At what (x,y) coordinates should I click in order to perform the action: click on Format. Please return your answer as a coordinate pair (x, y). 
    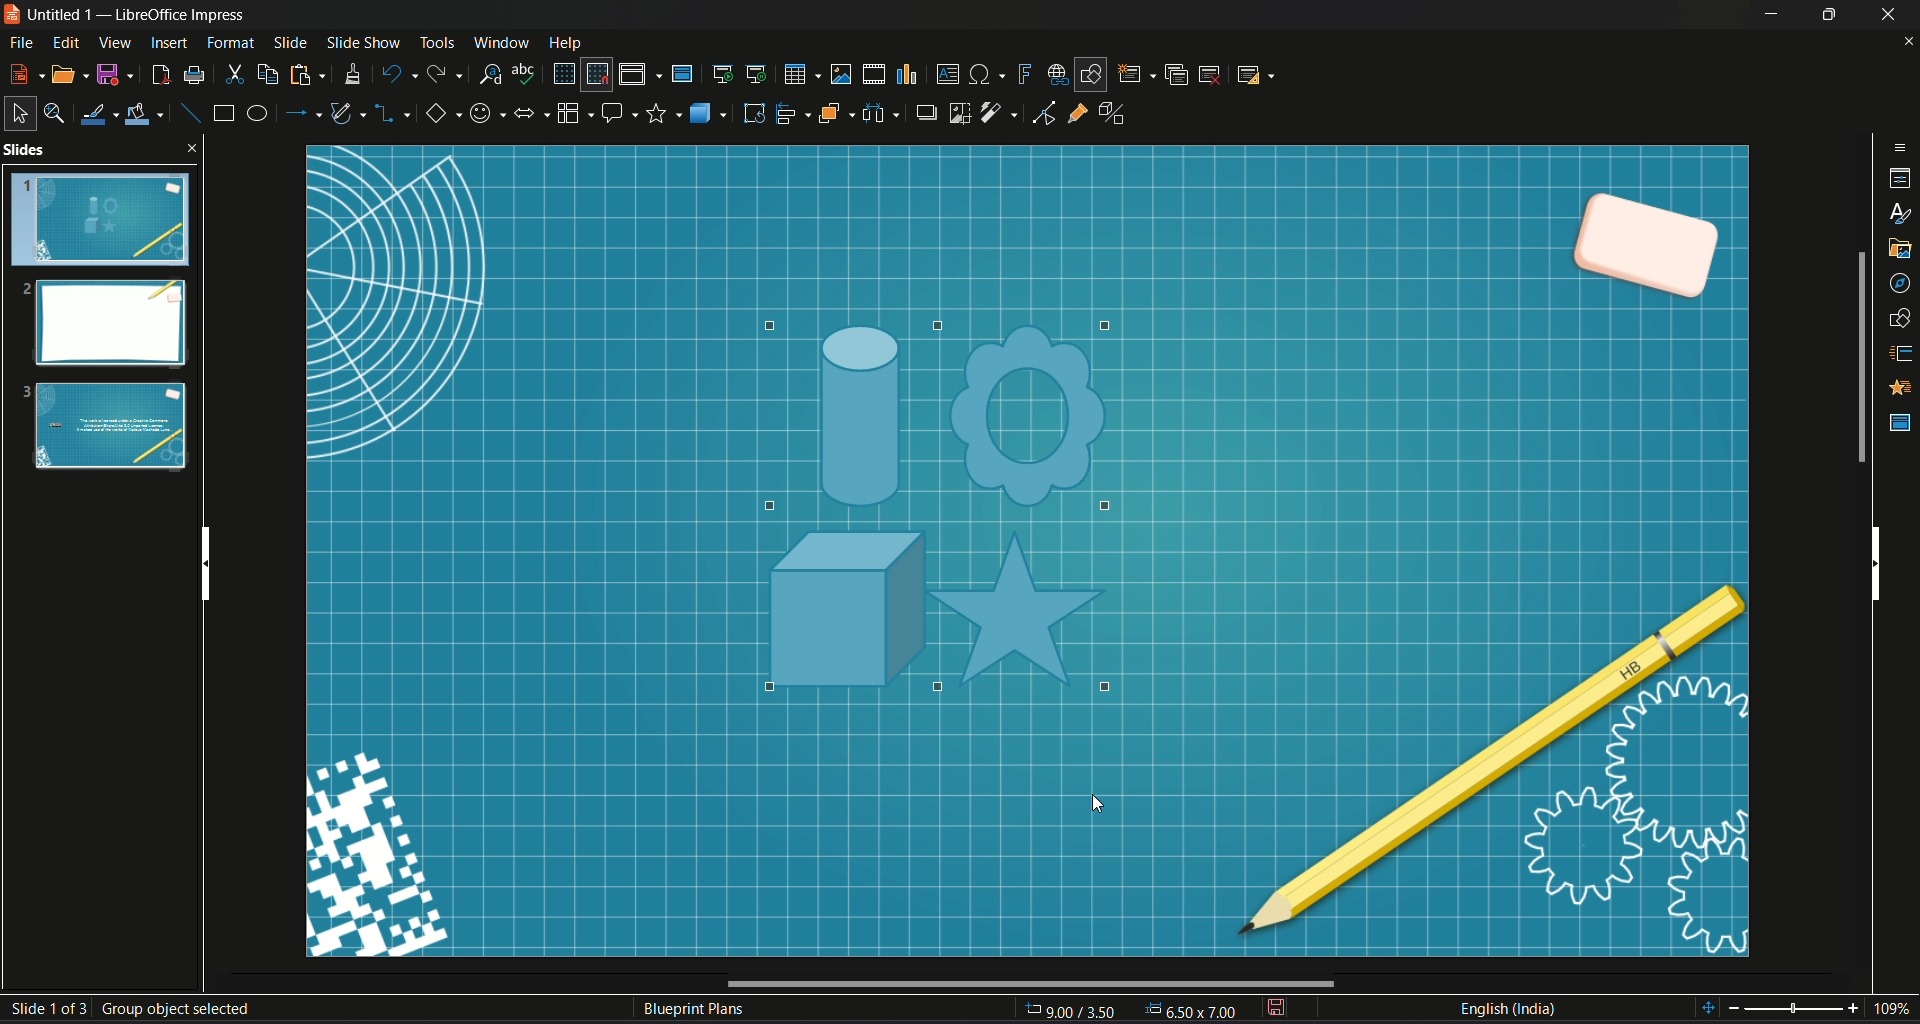
    Looking at the image, I should click on (231, 43).